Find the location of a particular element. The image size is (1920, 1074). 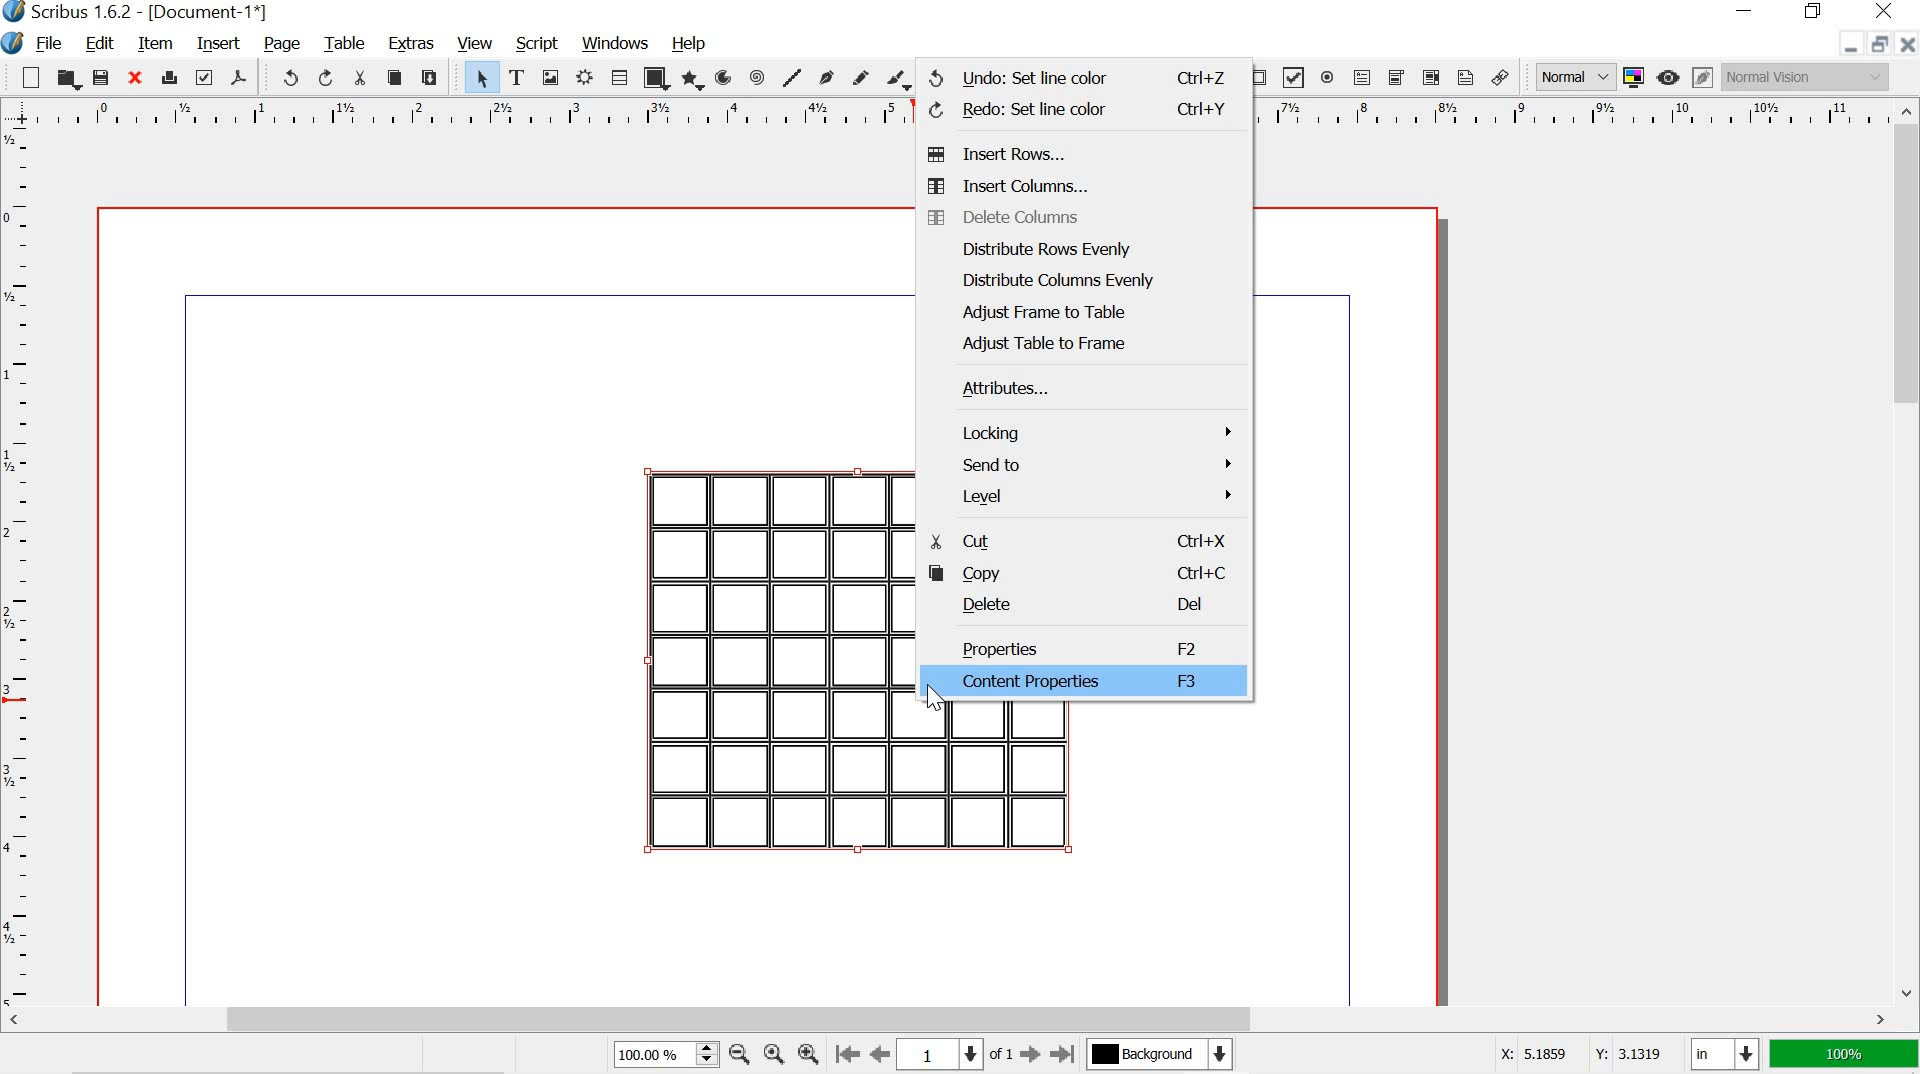

text annotation is located at coordinates (1466, 77).